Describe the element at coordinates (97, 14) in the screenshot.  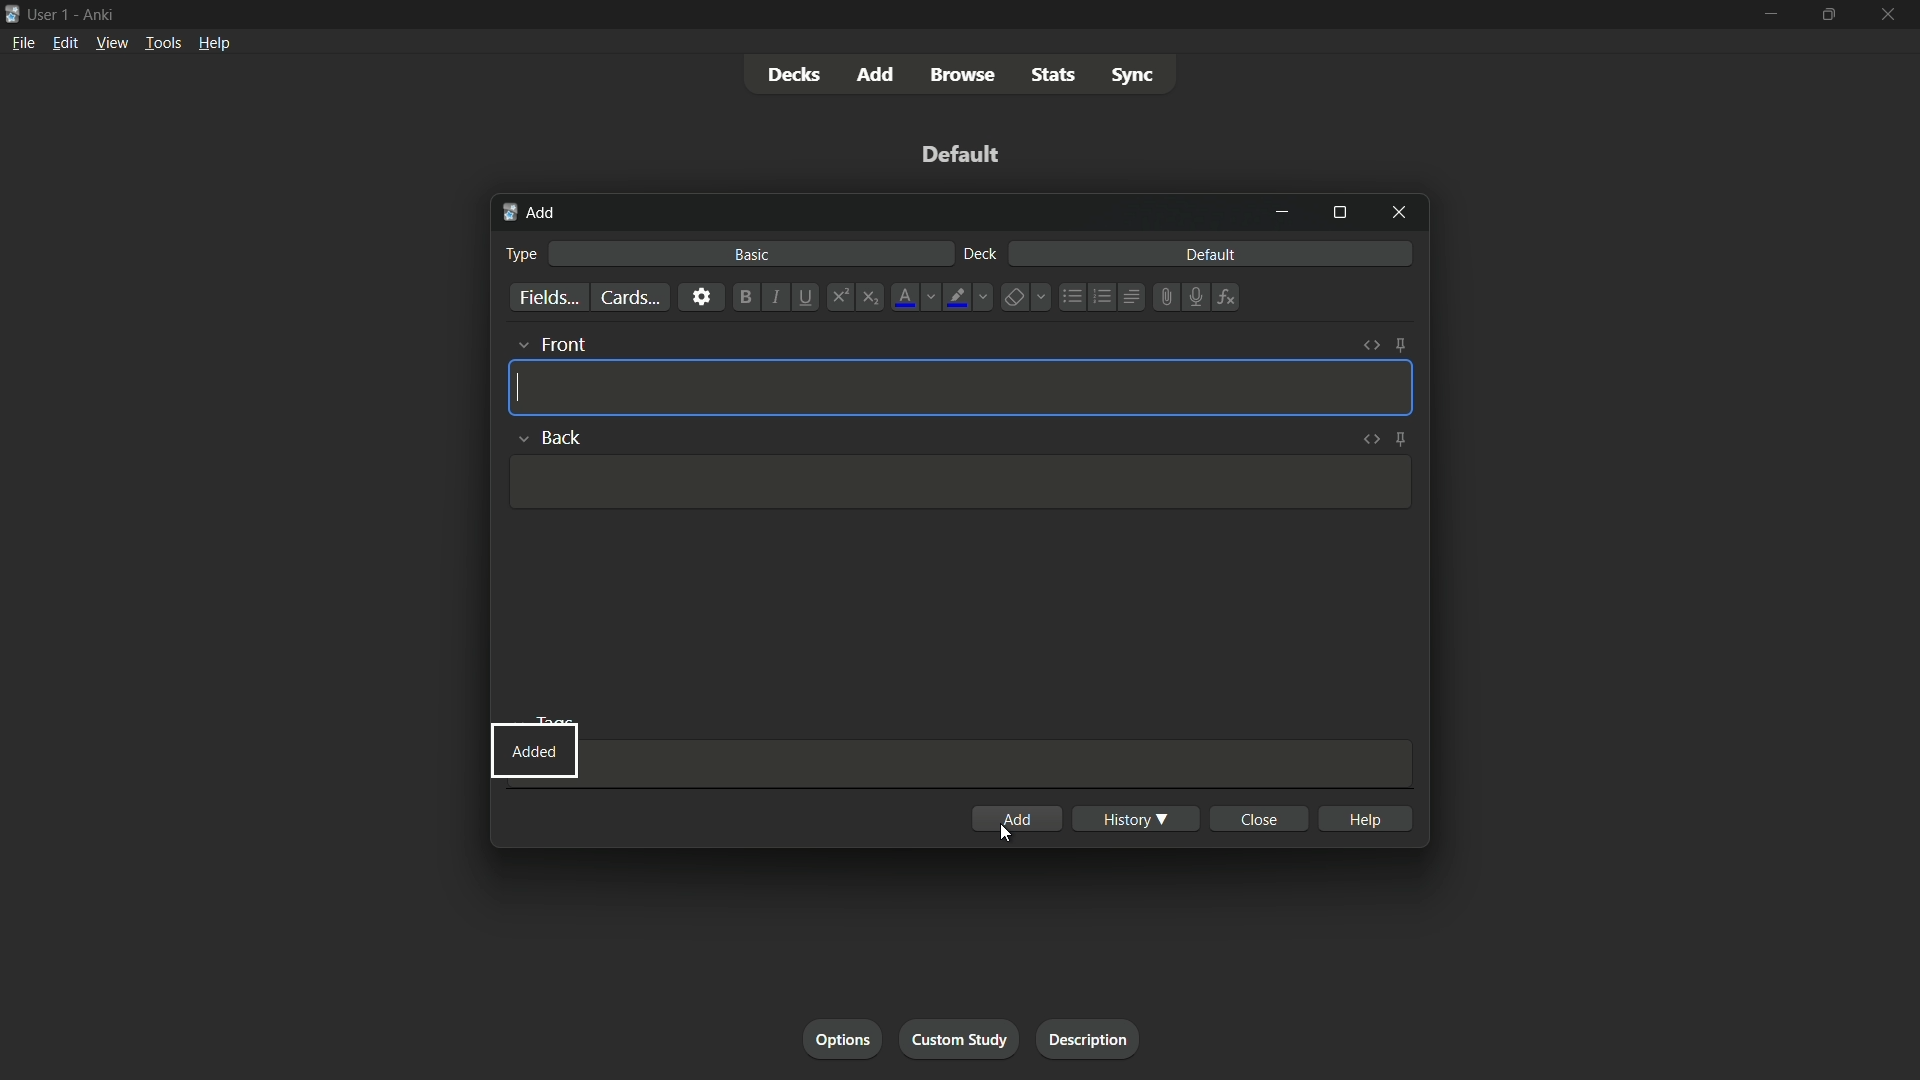
I see `app name` at that location.